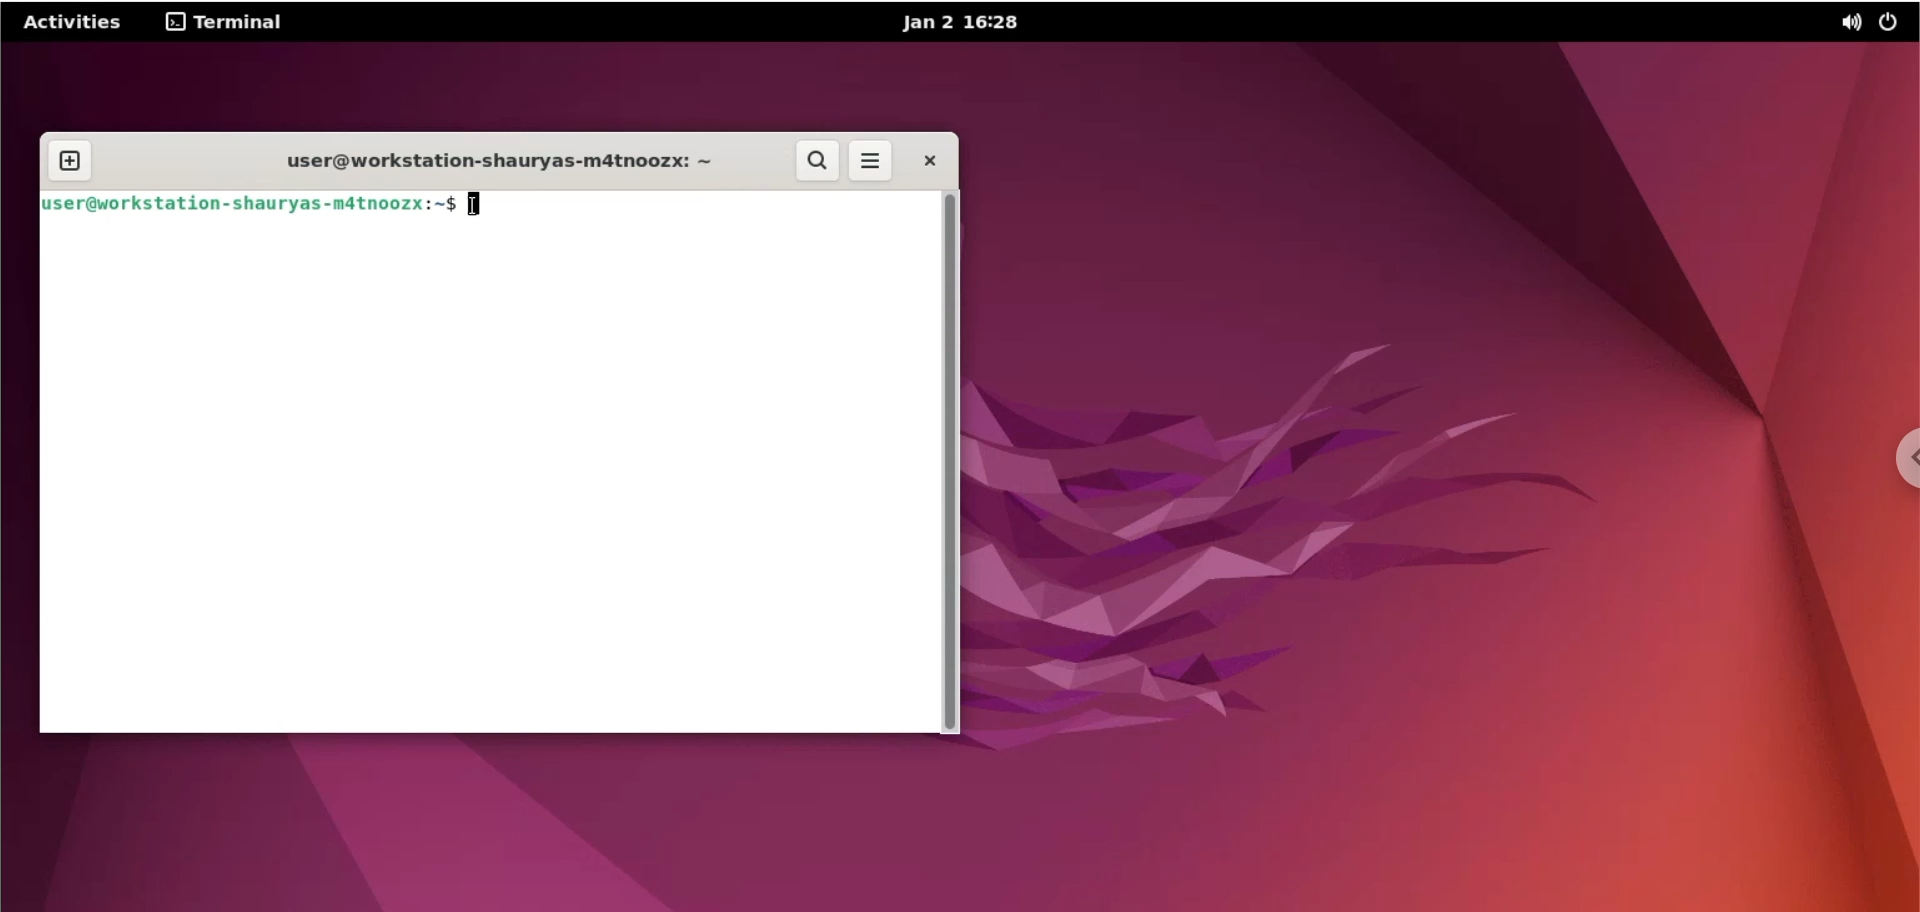 The width and height of the screenshot is (1920, 912). What do you see at coordinates (1893, 23) in the screenshot?
I see `power options` at bounding box center [1893, 23].